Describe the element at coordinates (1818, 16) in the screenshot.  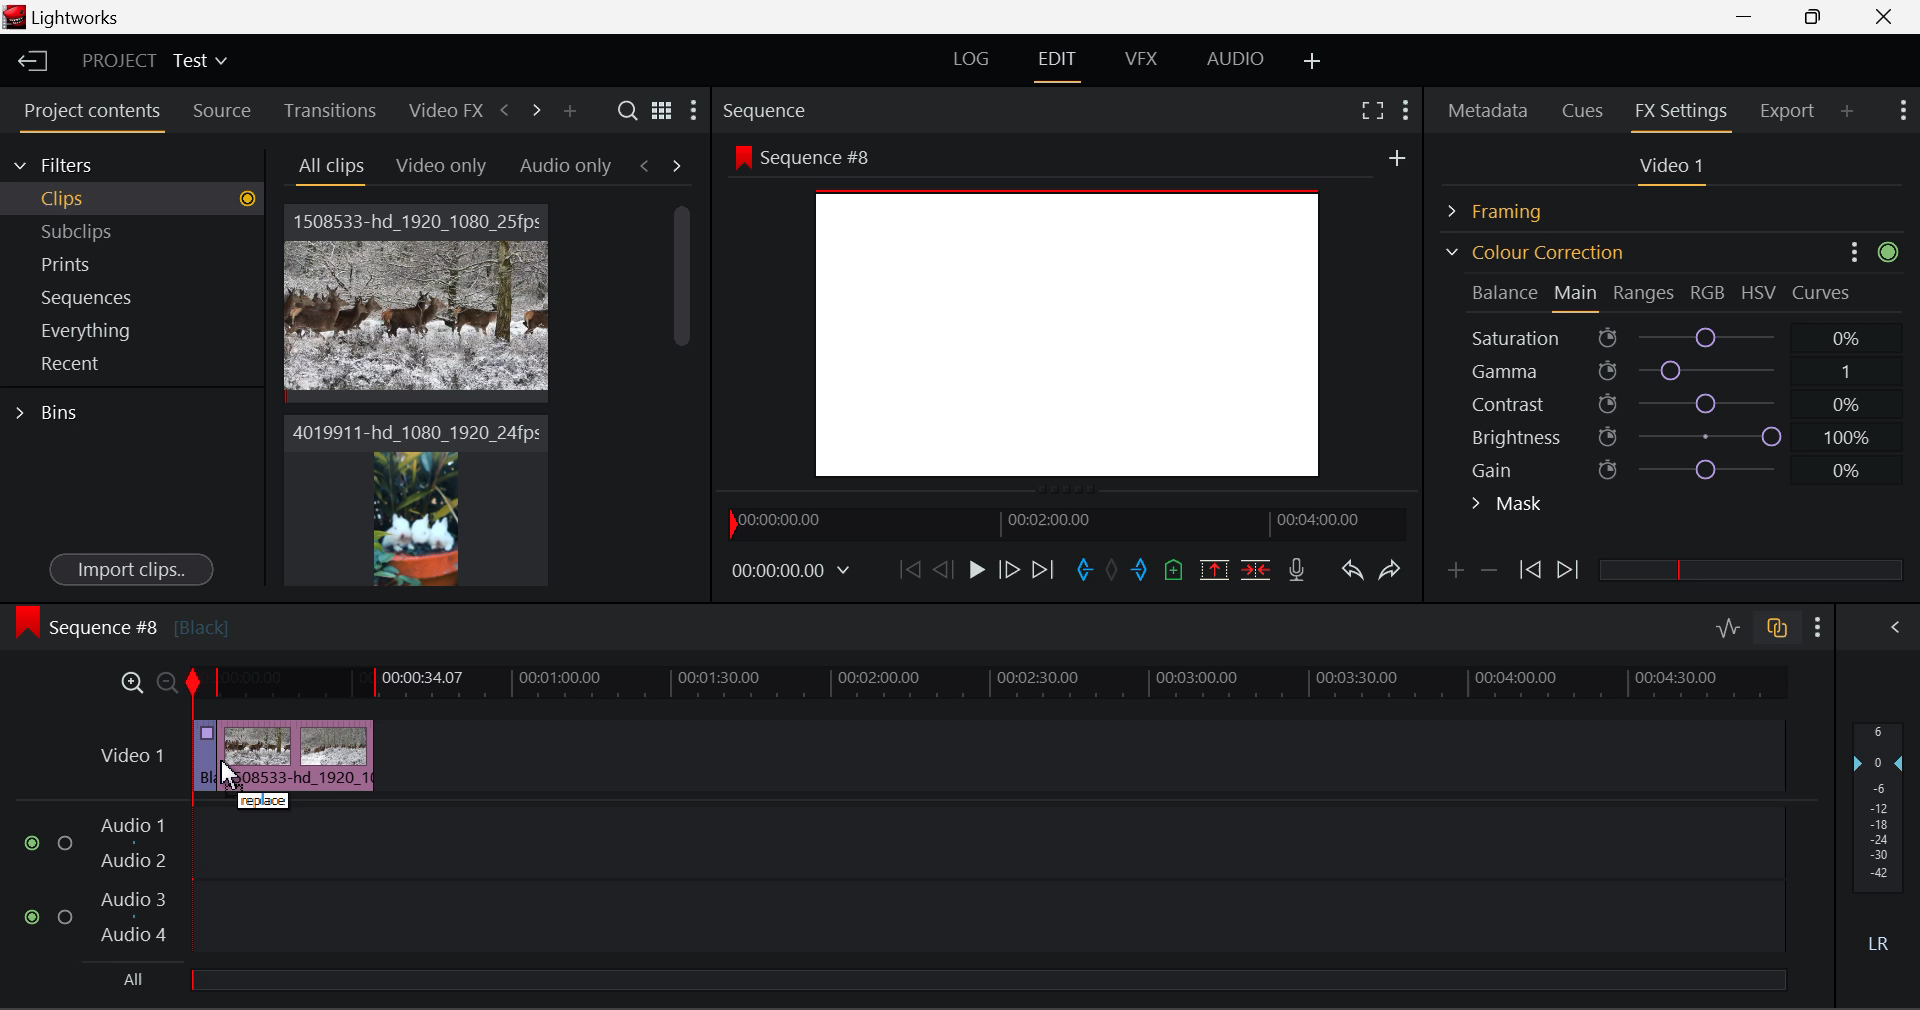
I see `Minimize` at that location.